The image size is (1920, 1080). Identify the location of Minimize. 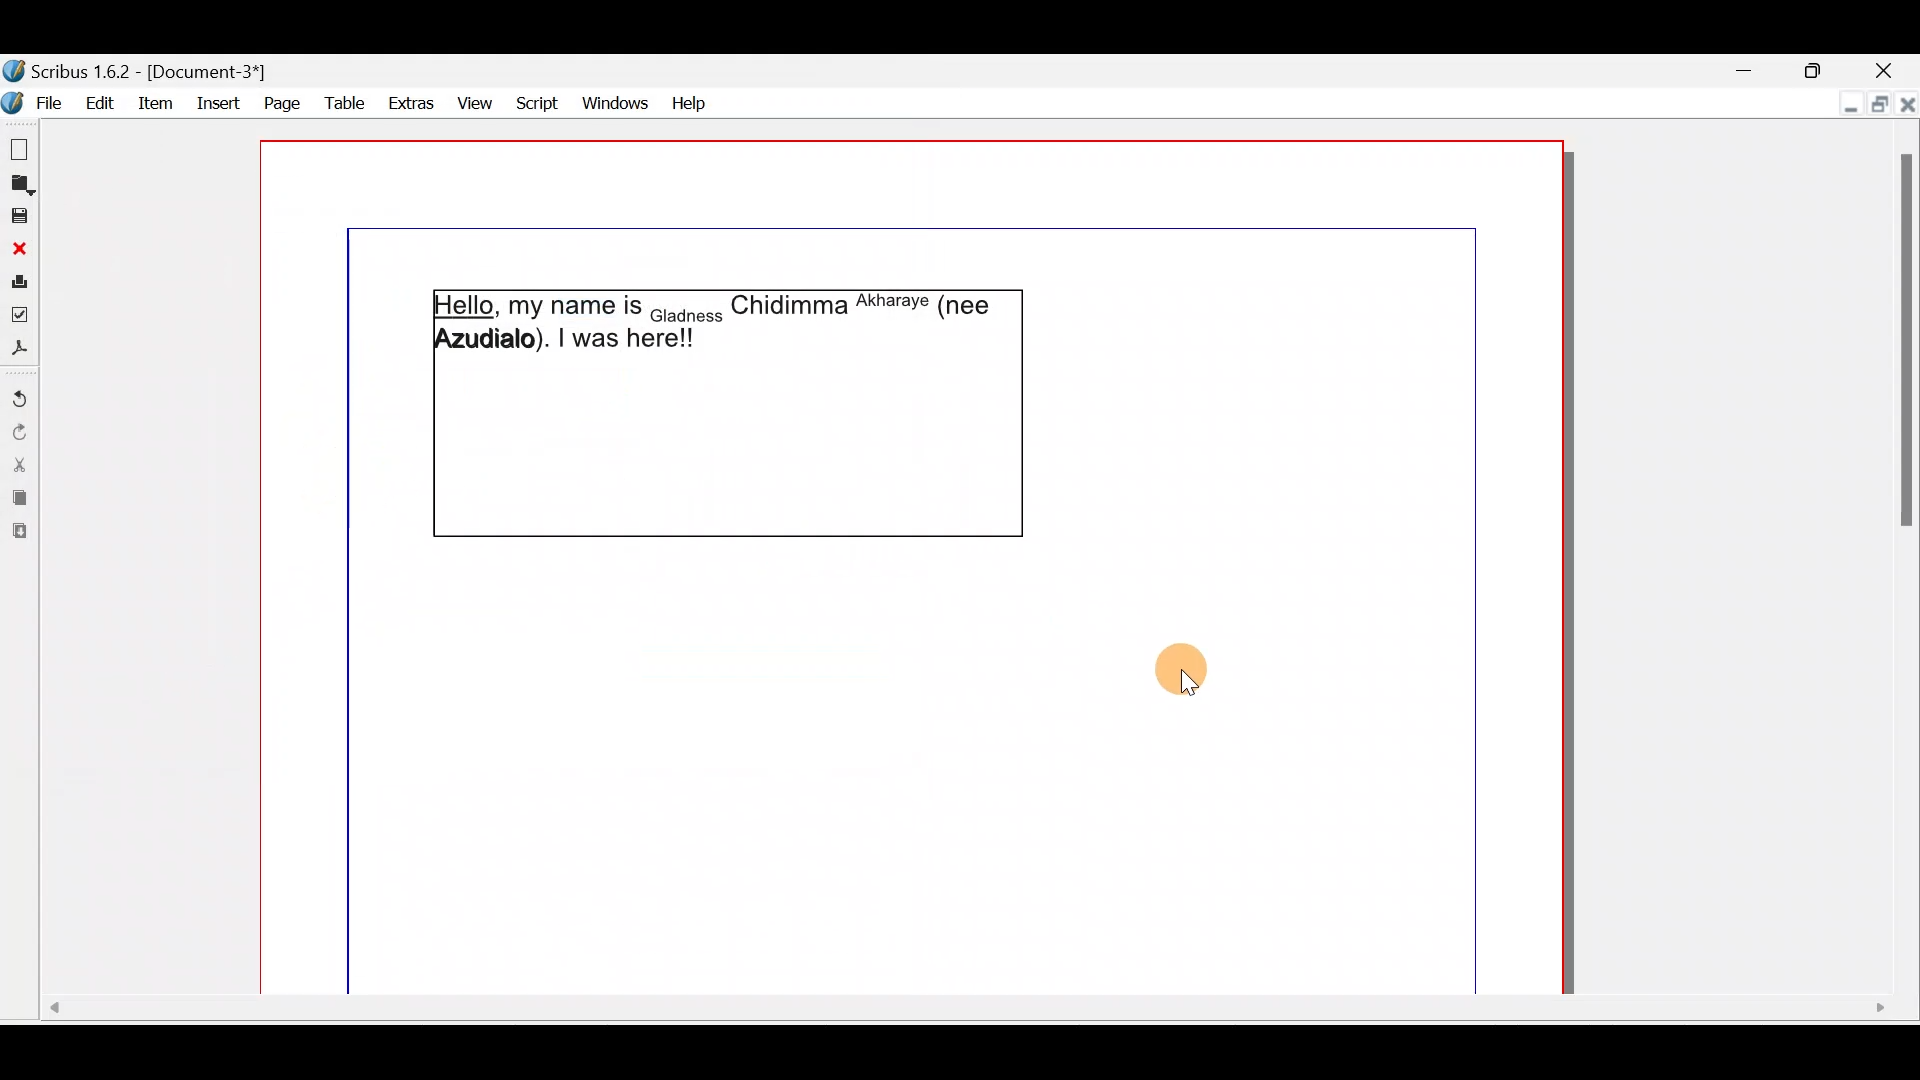
(1846, 107).